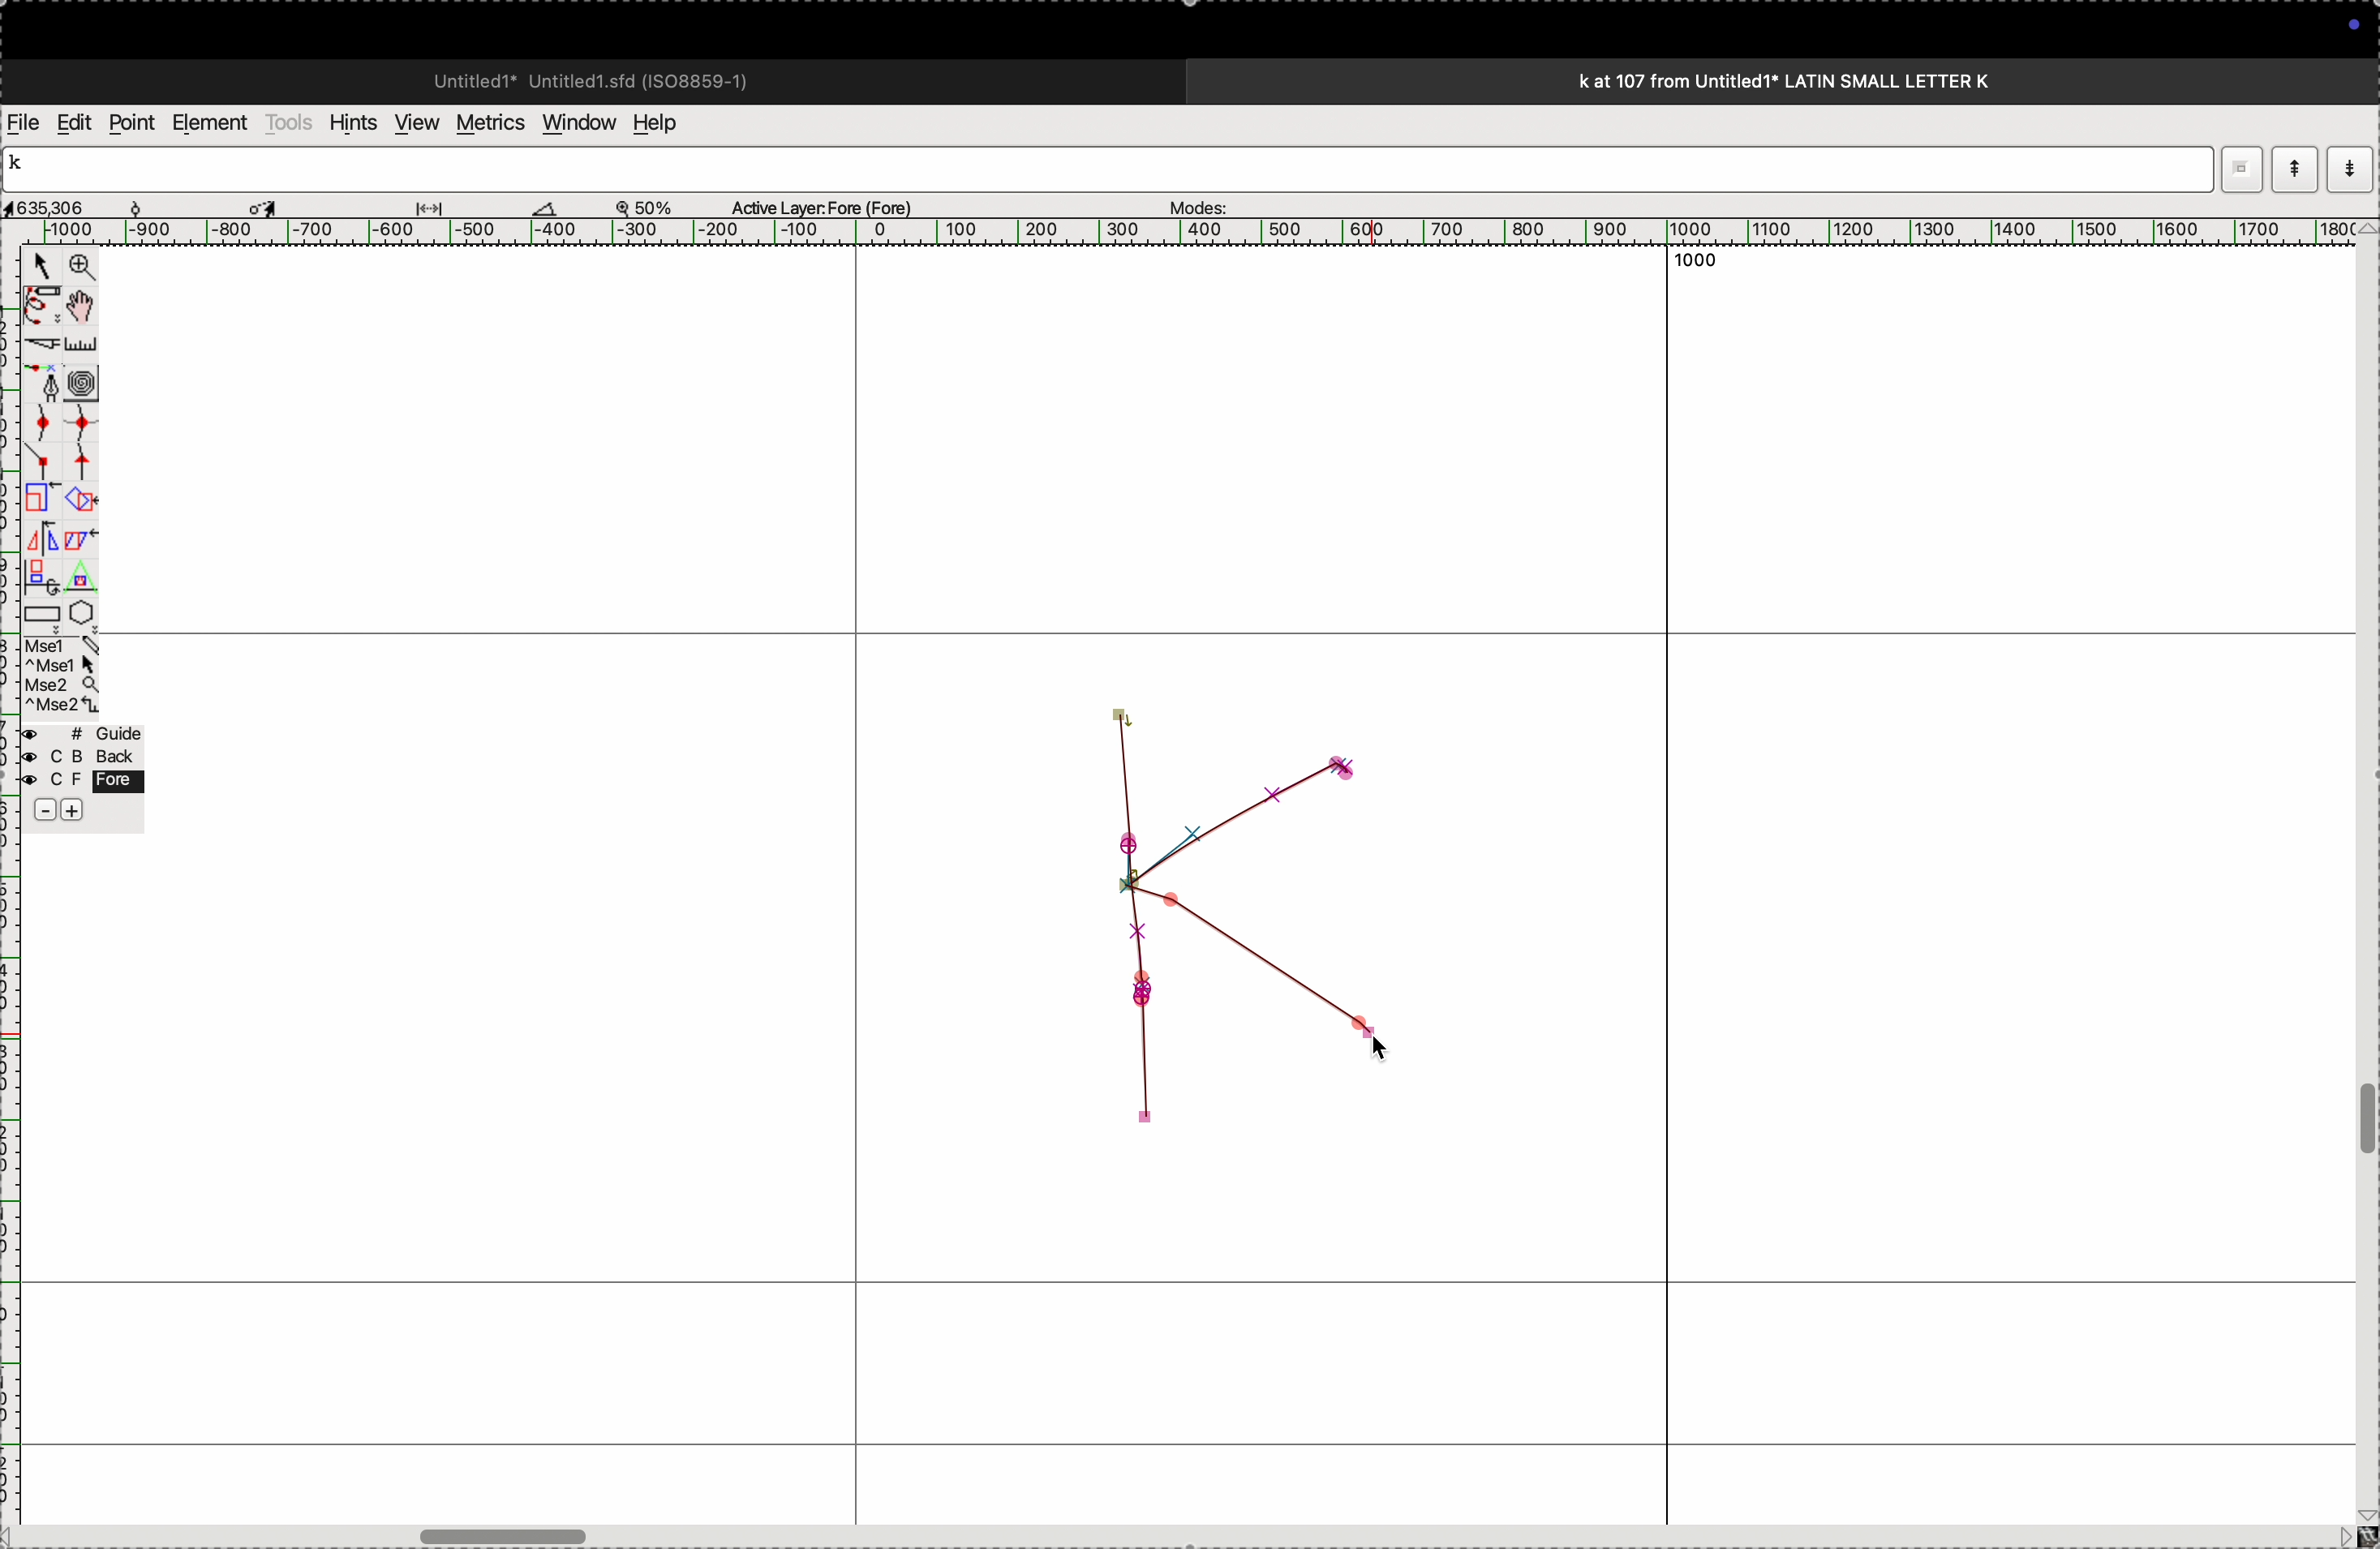 This screenshot has height=1549, width=2380. What do you see at coordinates (441, 204) in the screenshot?
I see `drang` at bounding box center [441, 204].